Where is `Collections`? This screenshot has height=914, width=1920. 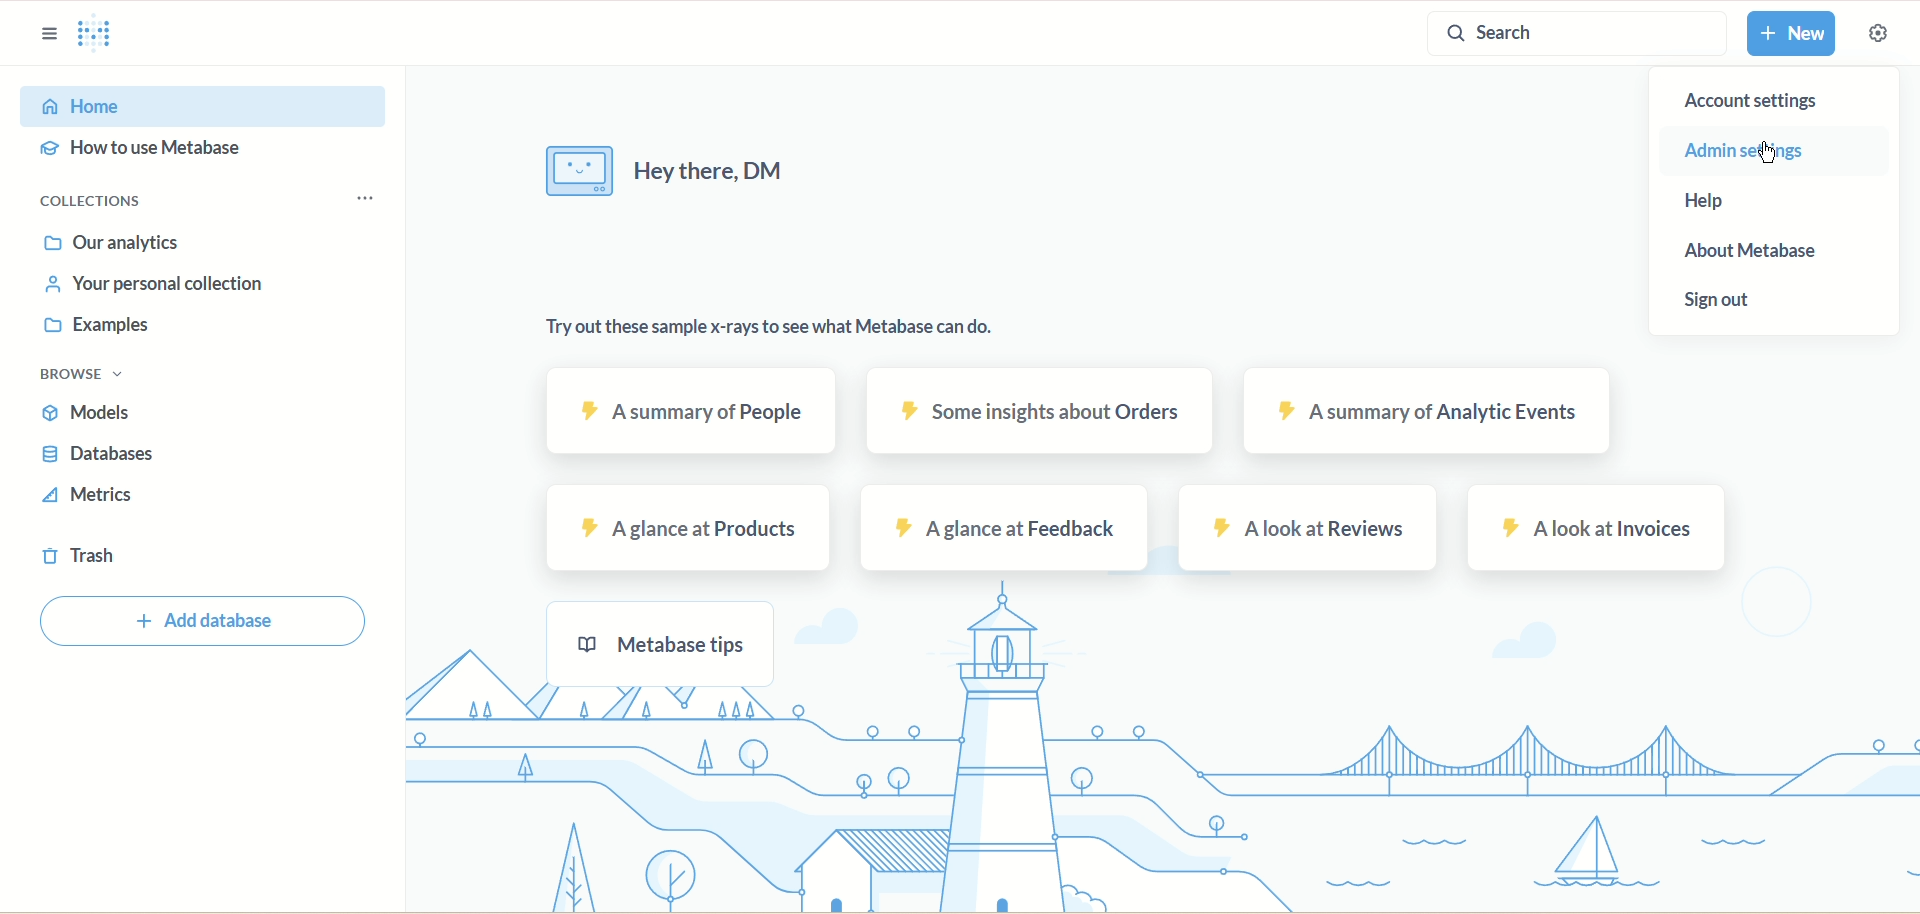 Collections is located at coordinates (192, 198).